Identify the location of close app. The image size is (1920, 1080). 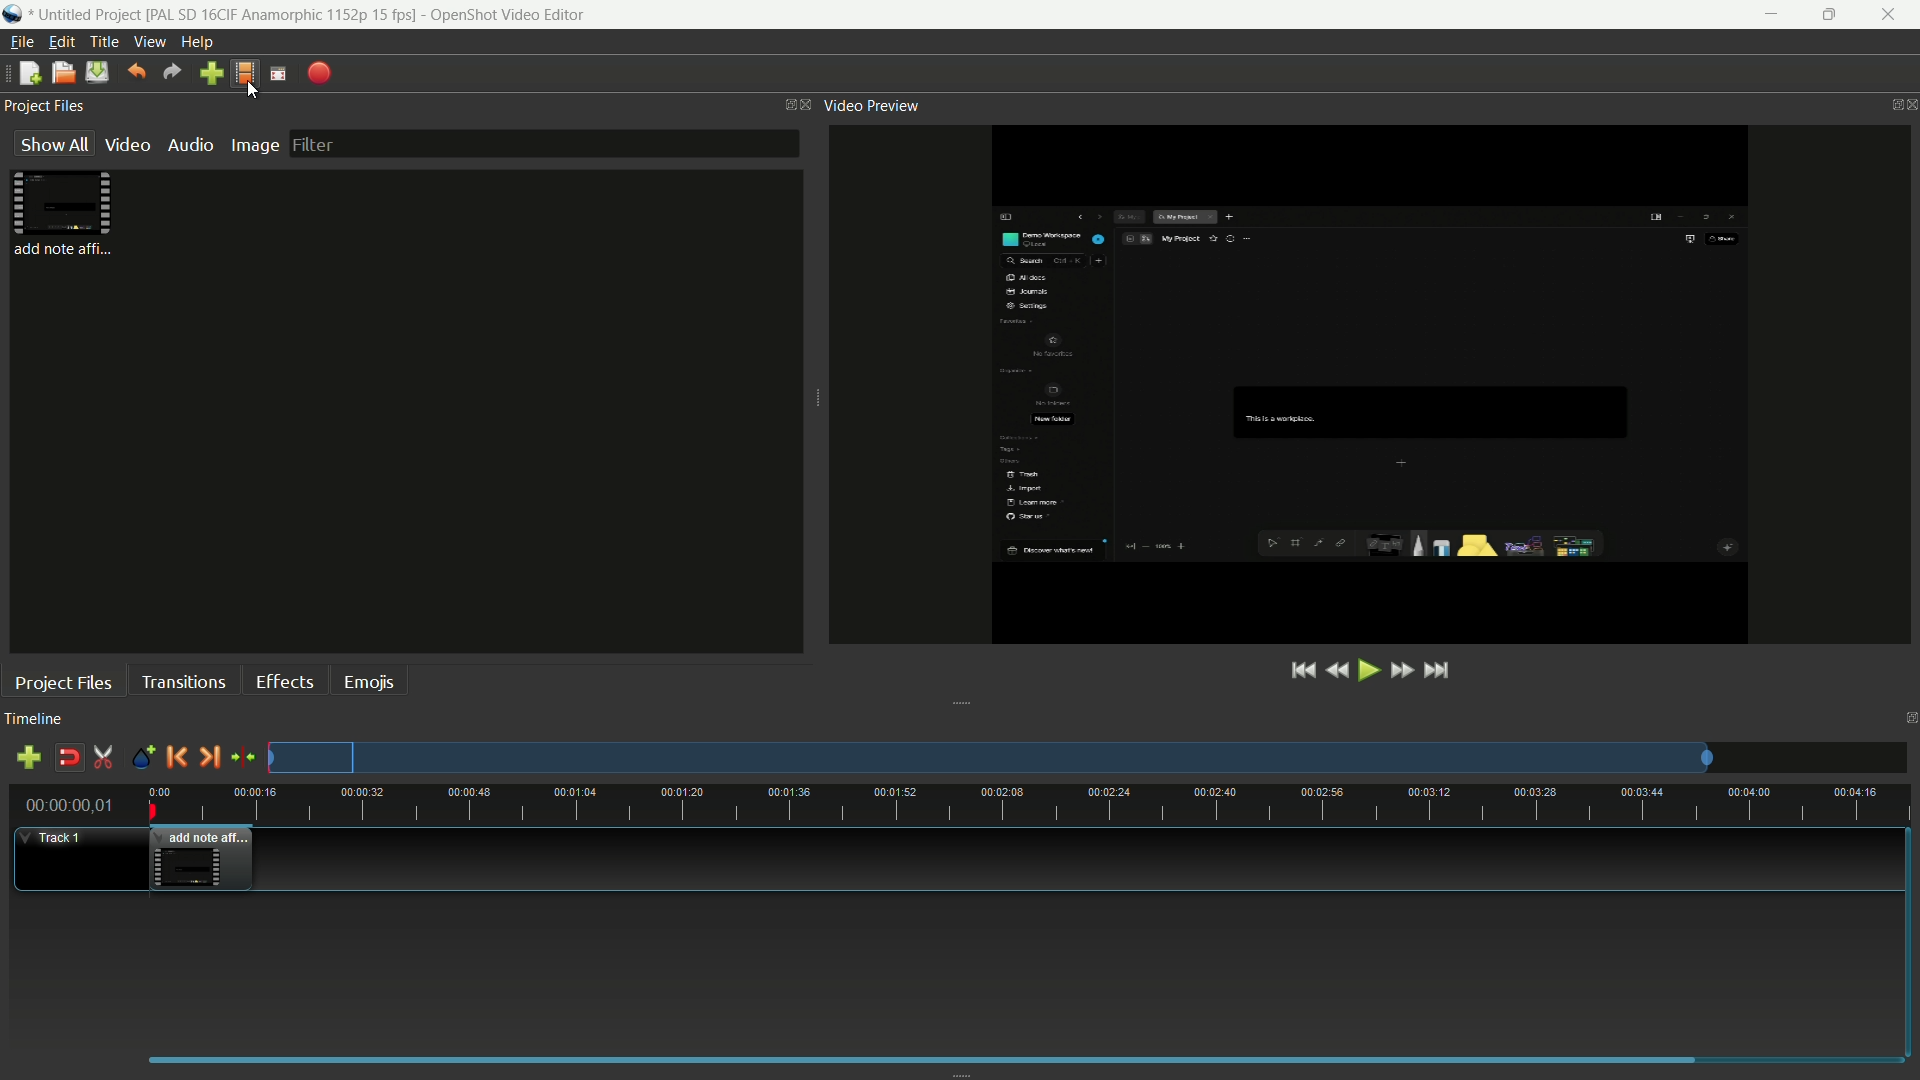
(1894, 15).